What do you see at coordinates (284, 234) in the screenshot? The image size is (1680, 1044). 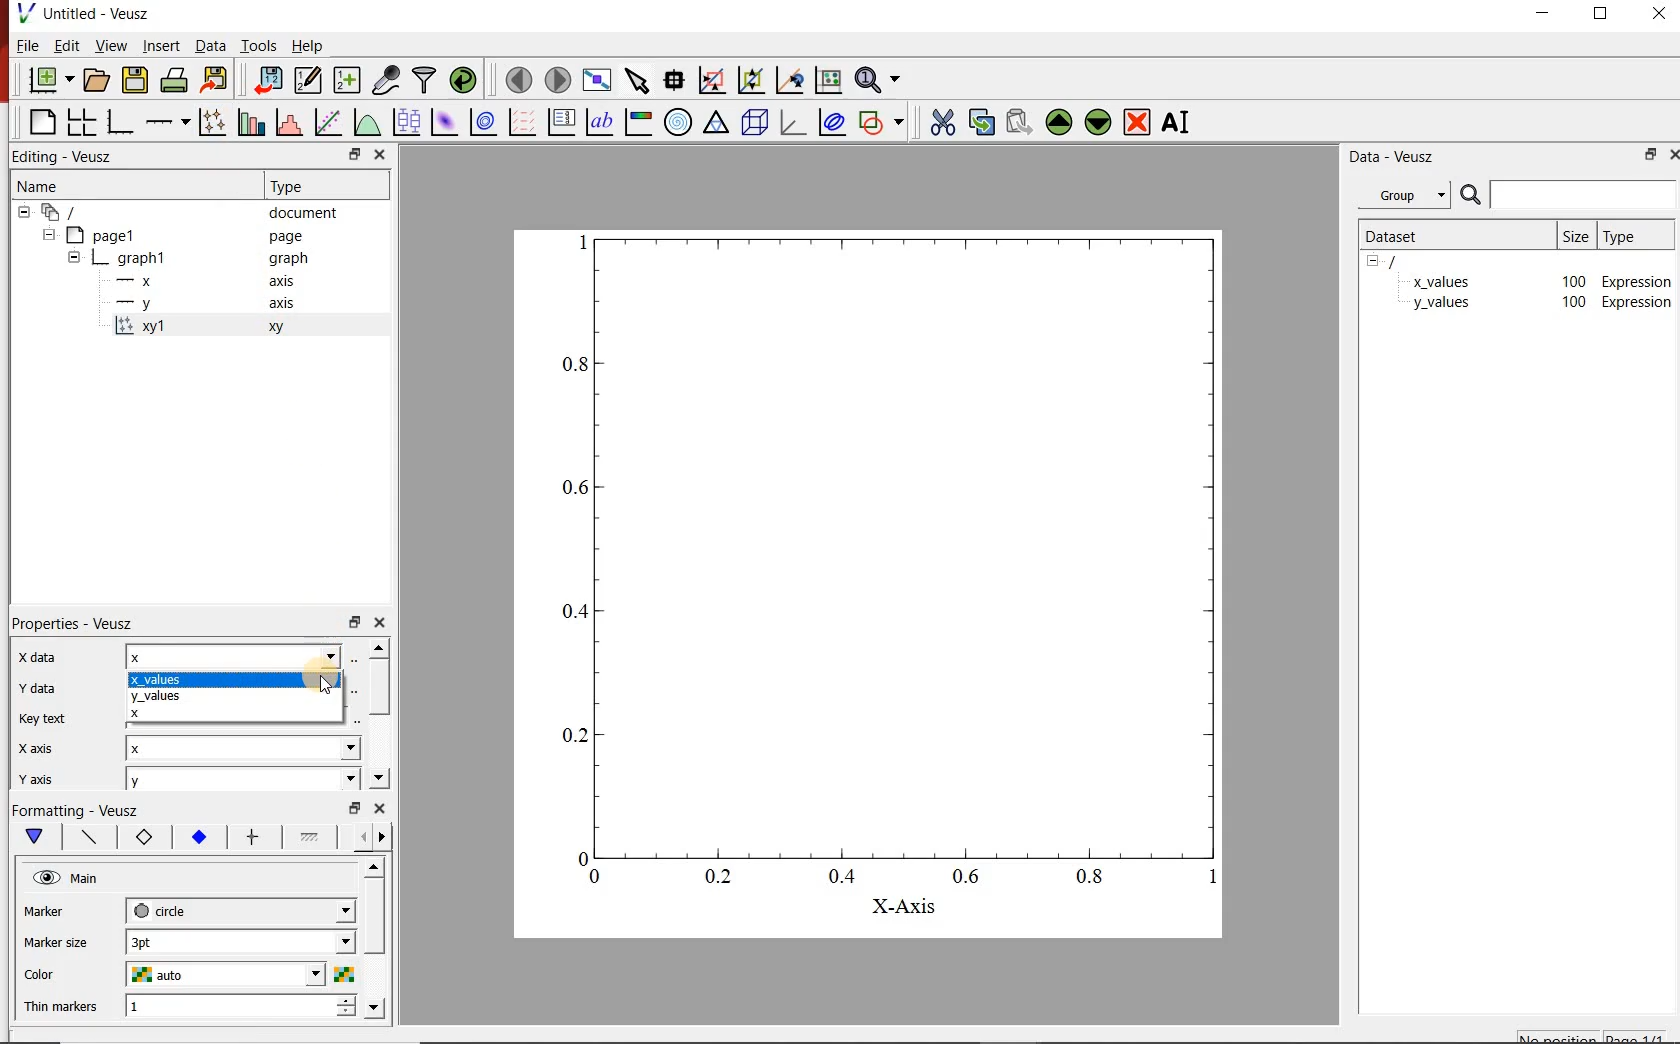 I see `page` at bounding box center [284, 234].